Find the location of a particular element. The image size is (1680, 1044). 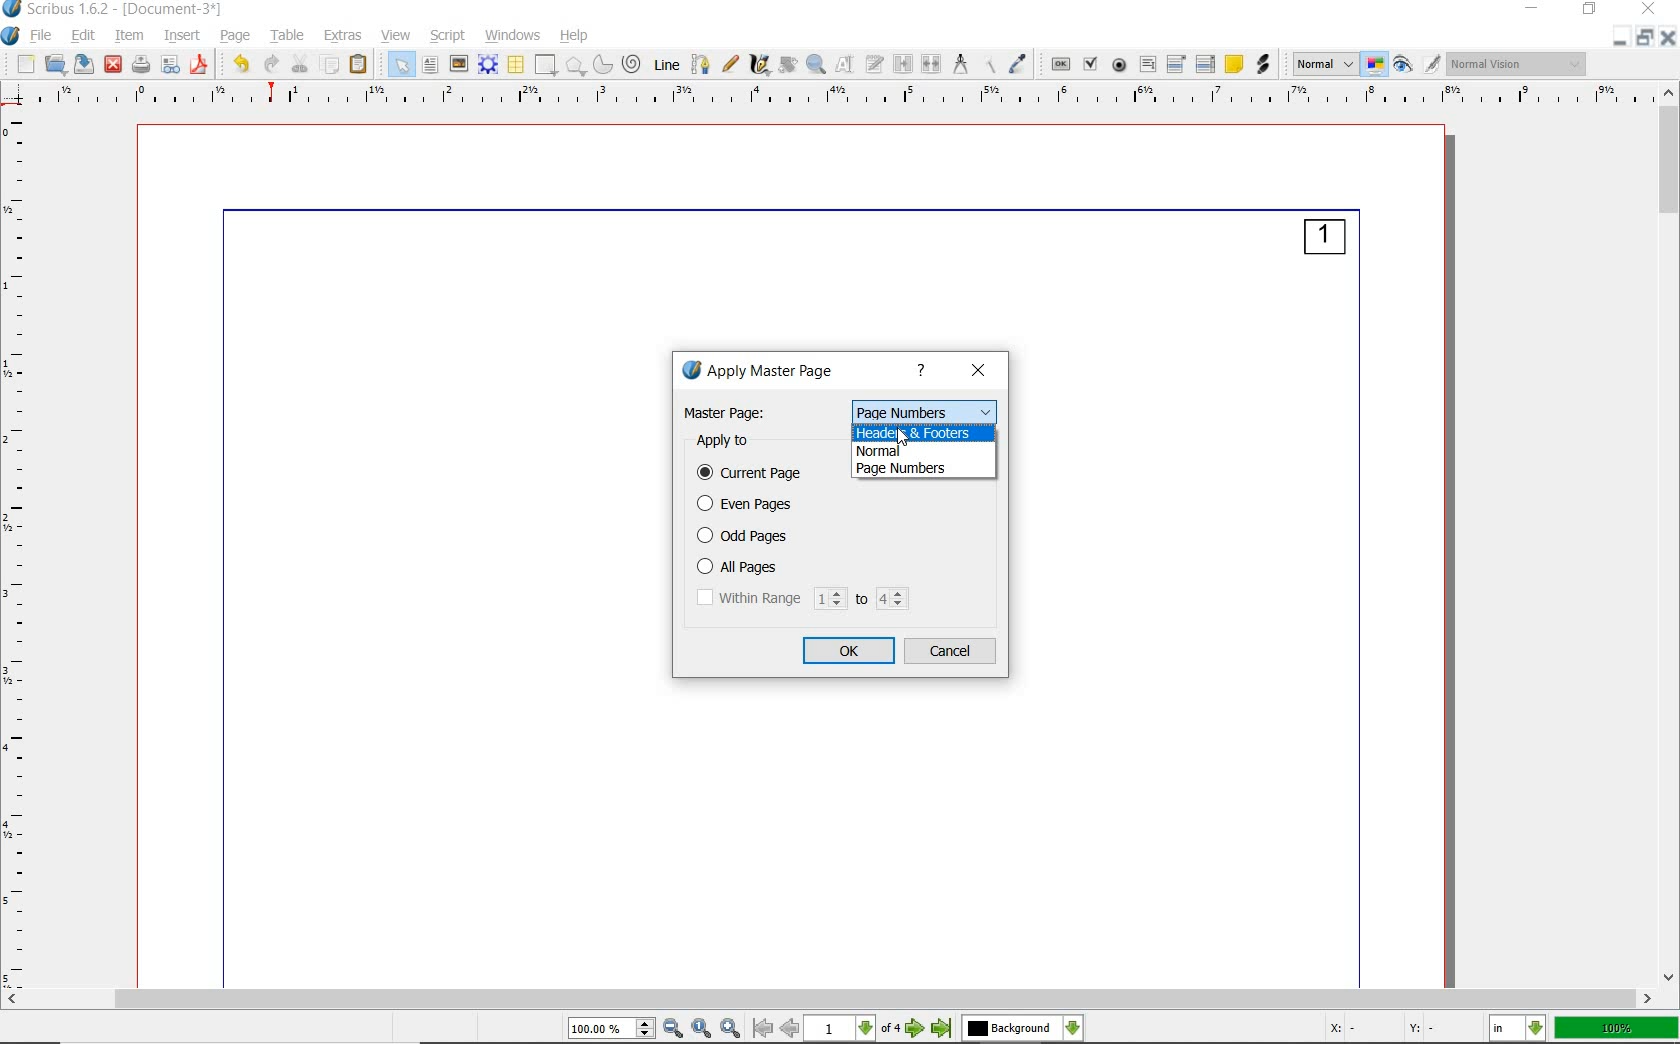

preview mode is located at coordinates (1419, 63).